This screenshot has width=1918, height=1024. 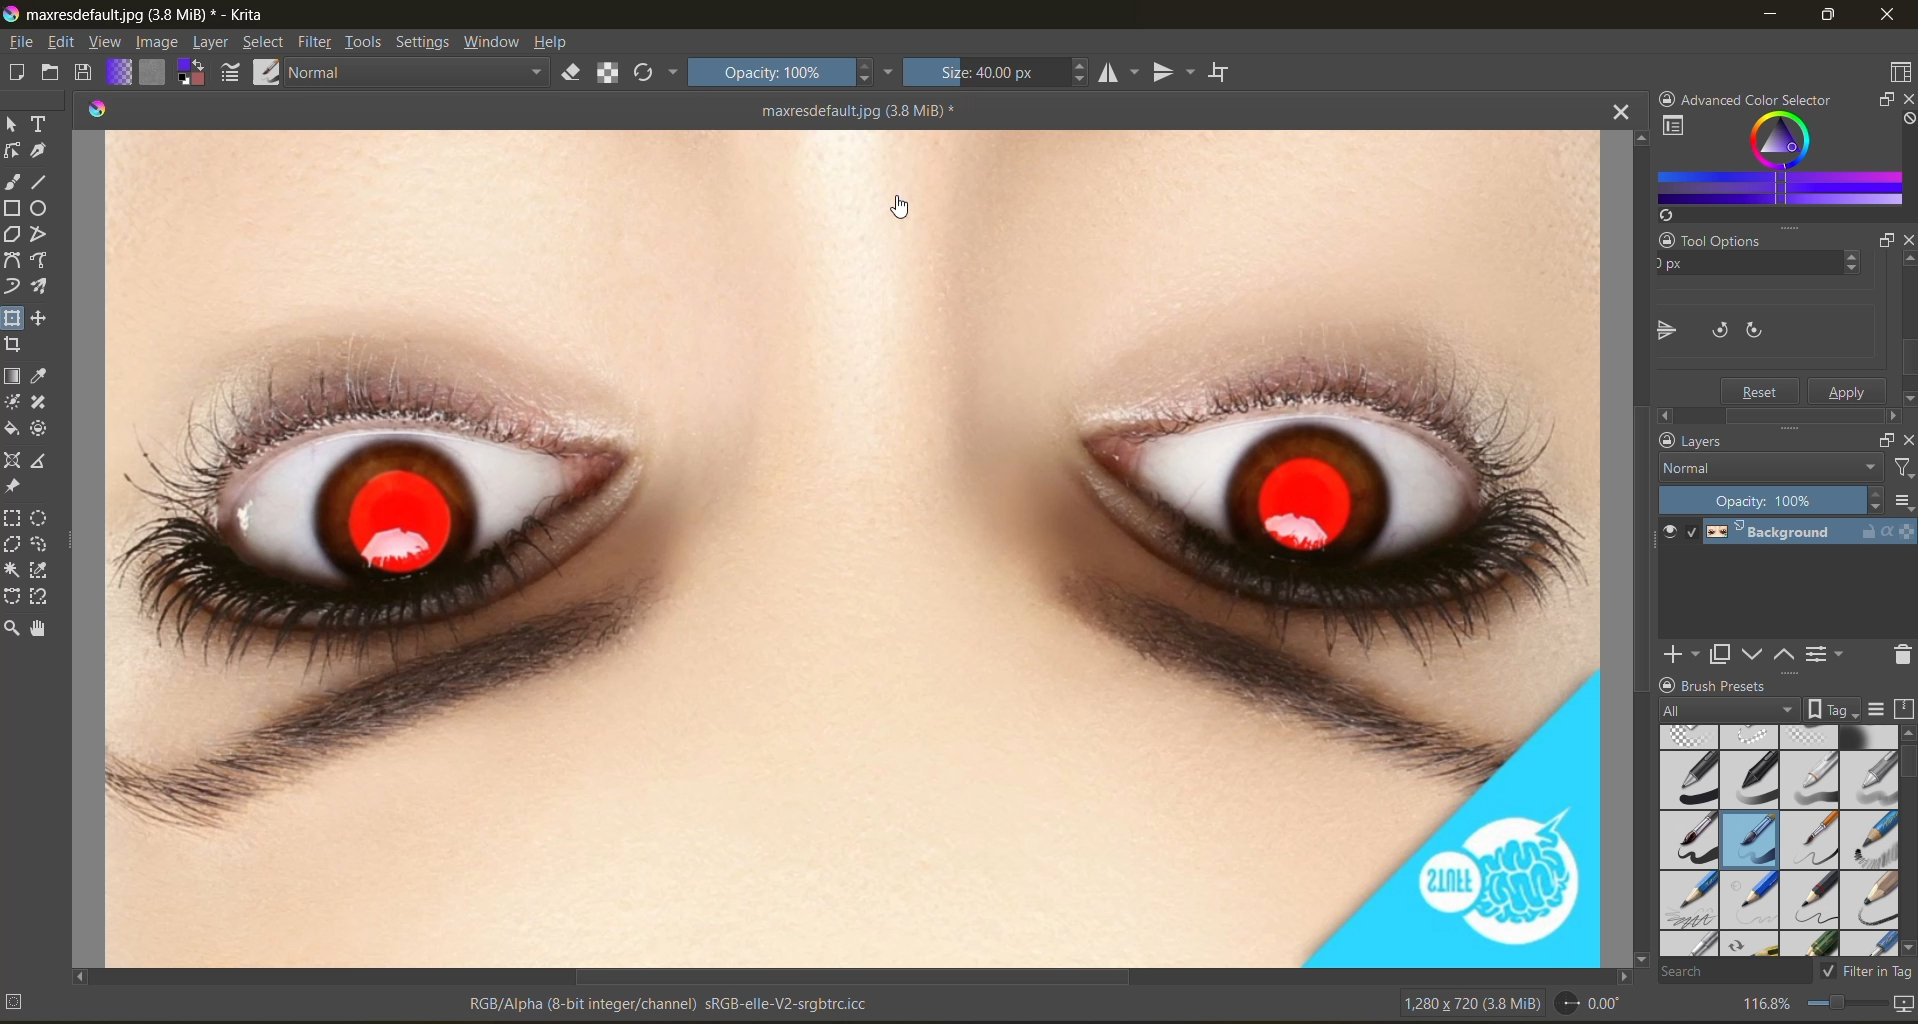 What do you see at coordinates (1904, 709) in the screenshot?
I see `storage resources` at bounding box center [1904, 709].